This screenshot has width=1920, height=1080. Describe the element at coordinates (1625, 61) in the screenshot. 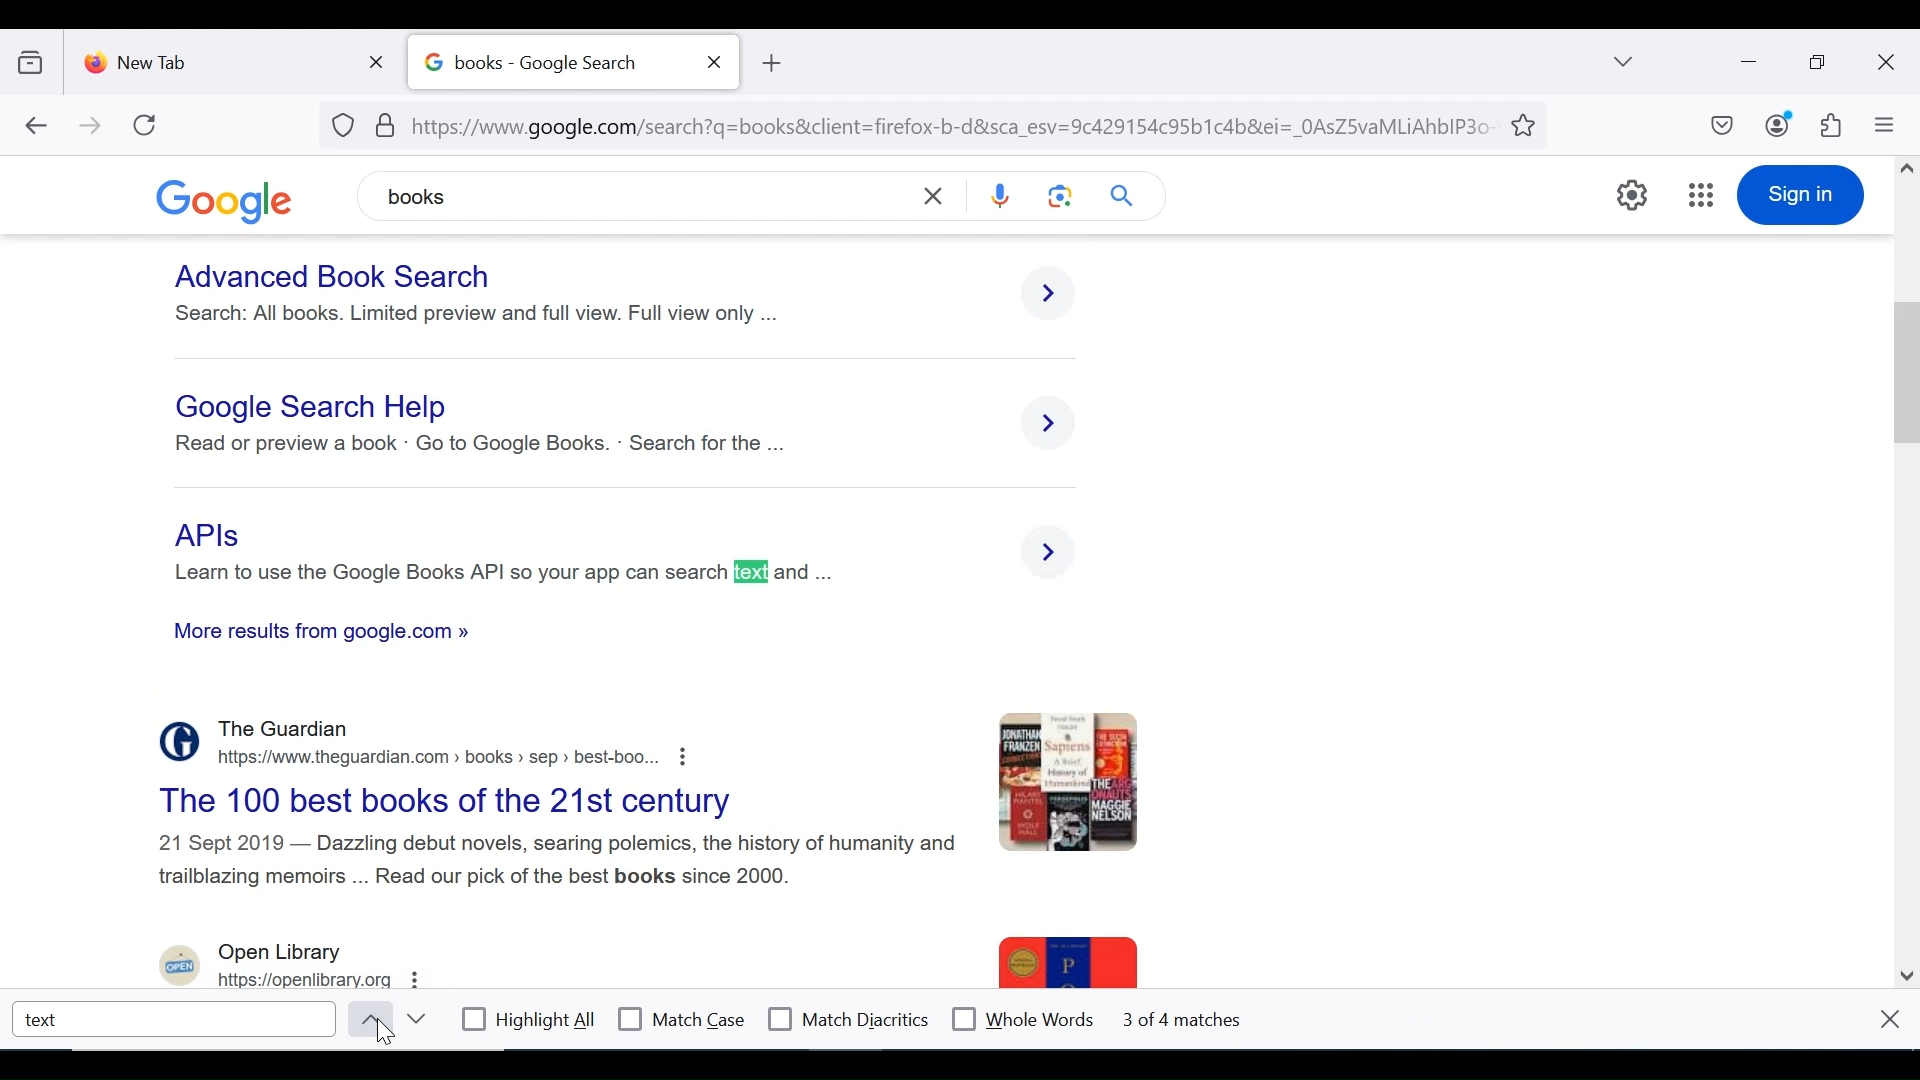

I see `list all tabs` at that location.